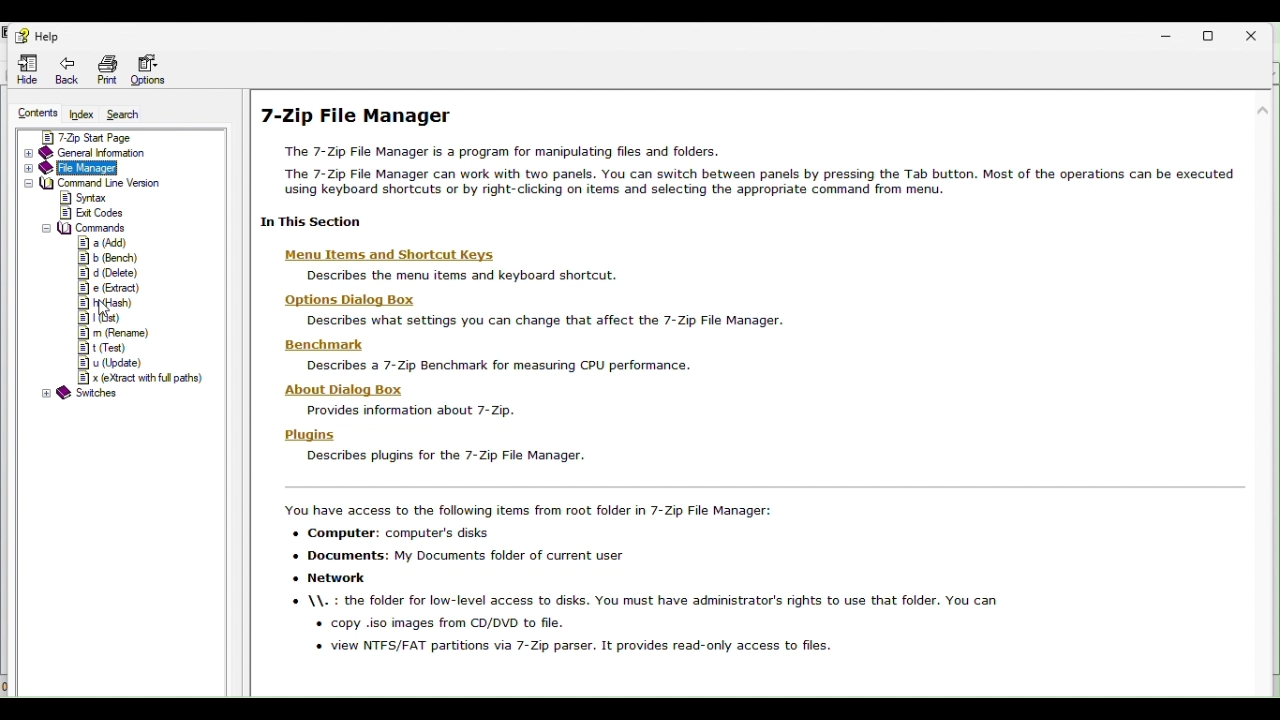 This screenshot has height=720, width=1280. What do you see at coordinates (36, 111) in the screenshot?
I see `content` at bounding box center [36, 111].